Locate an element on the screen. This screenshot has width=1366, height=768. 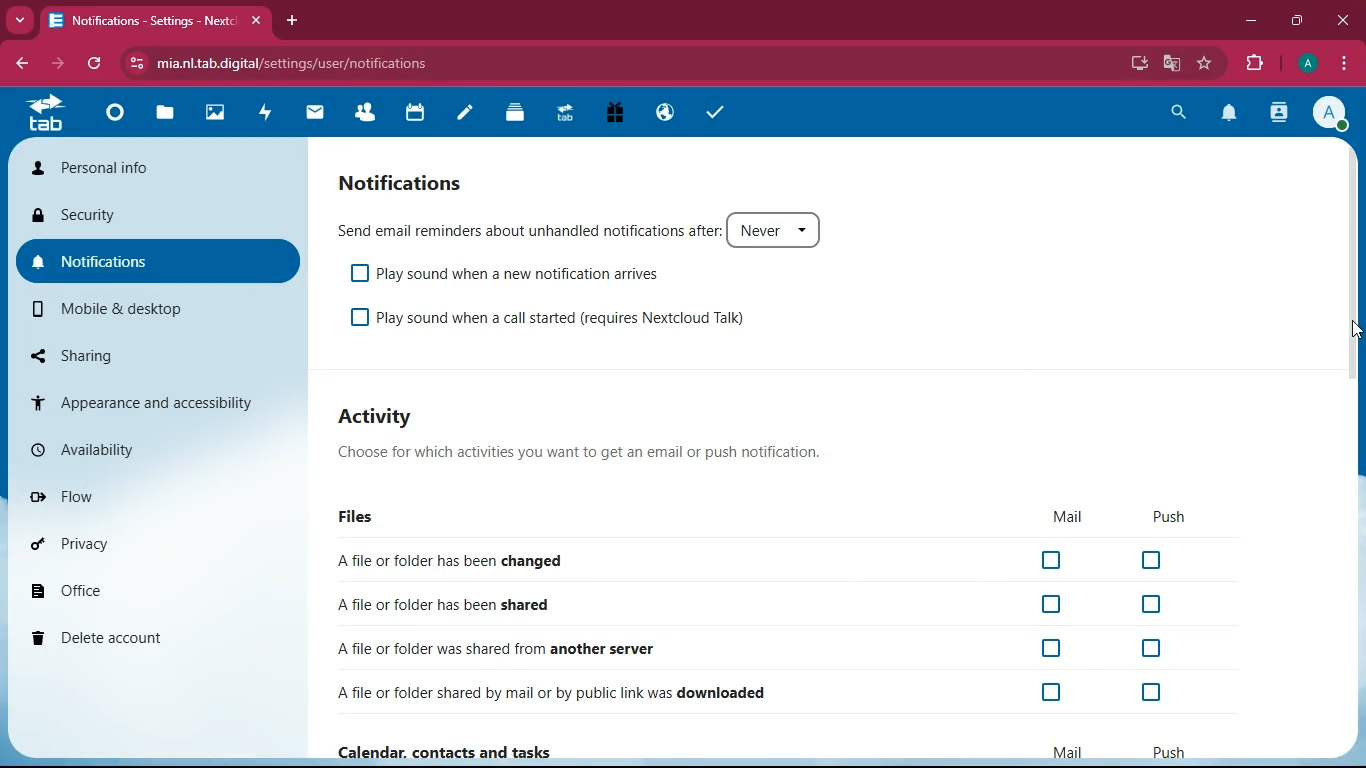
more is located at coordinates (17, 20).